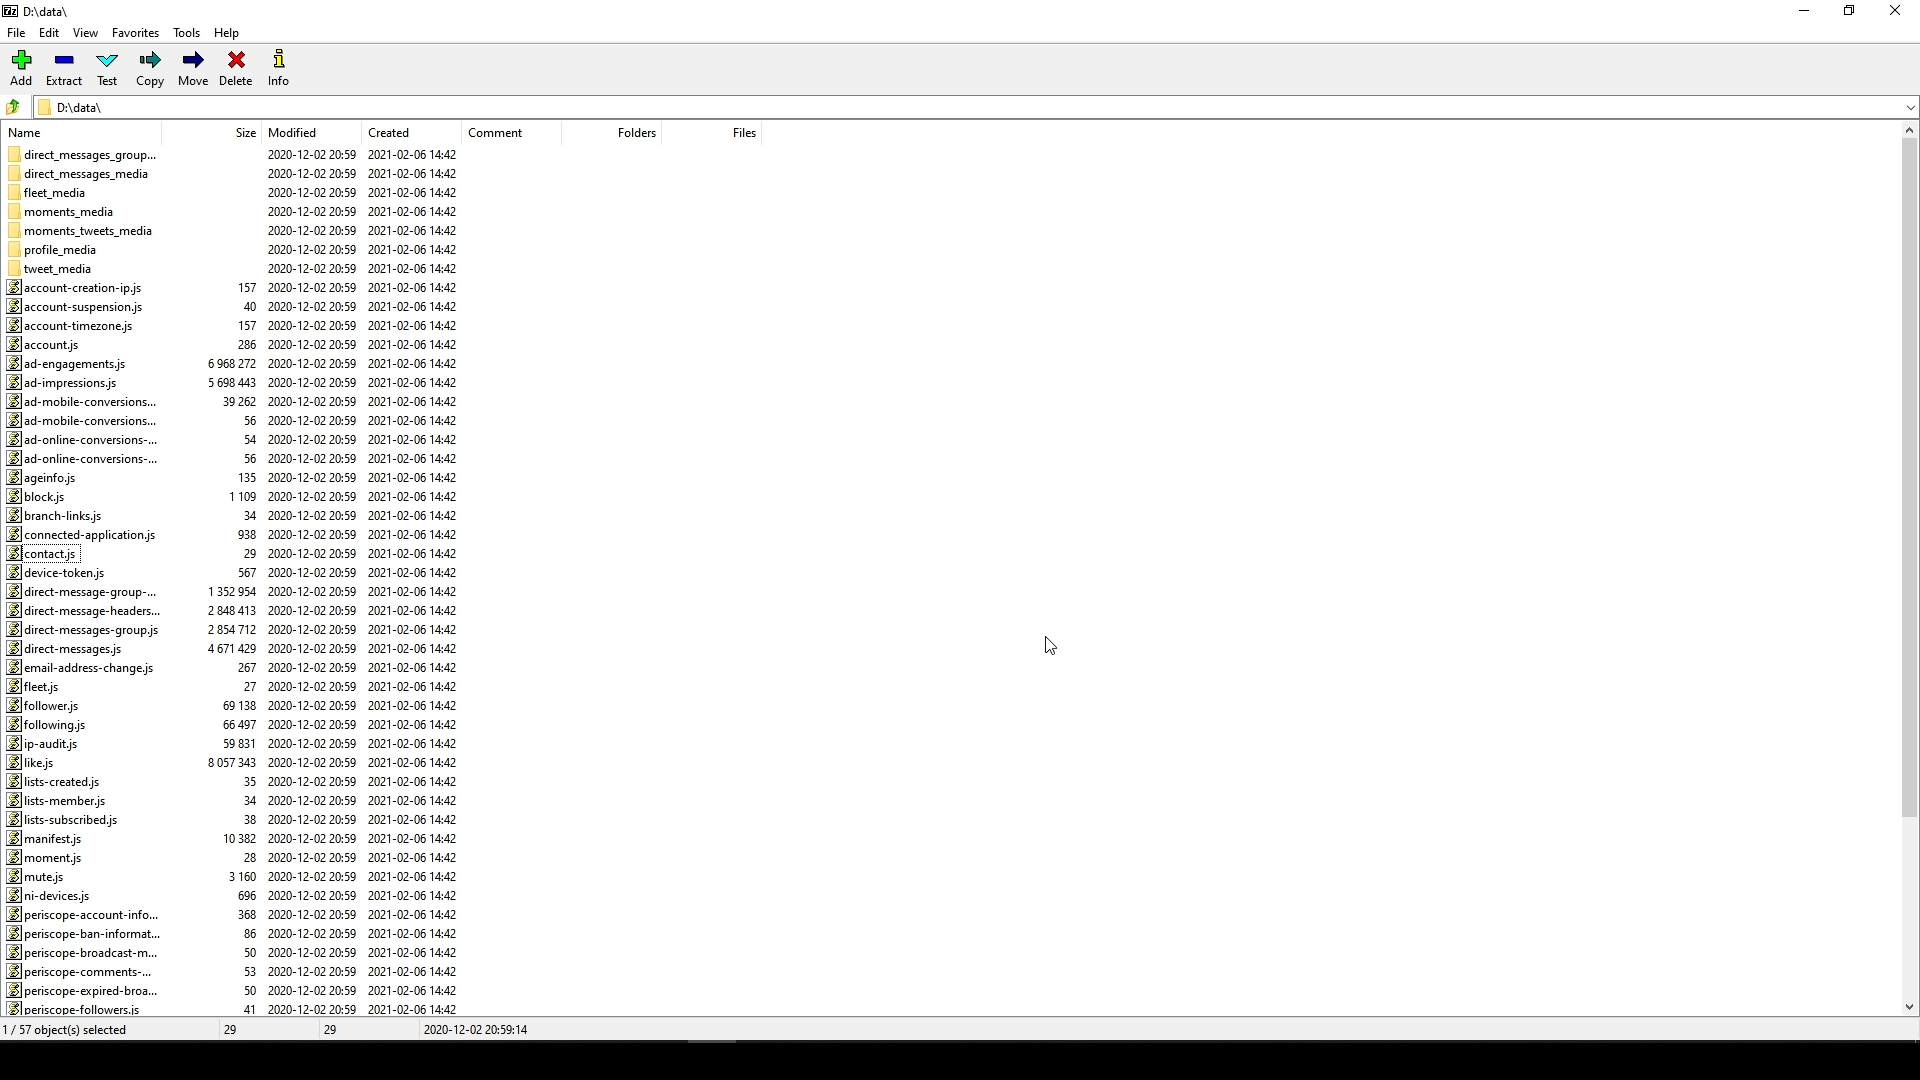  I want to click on name, so click(32, 131).